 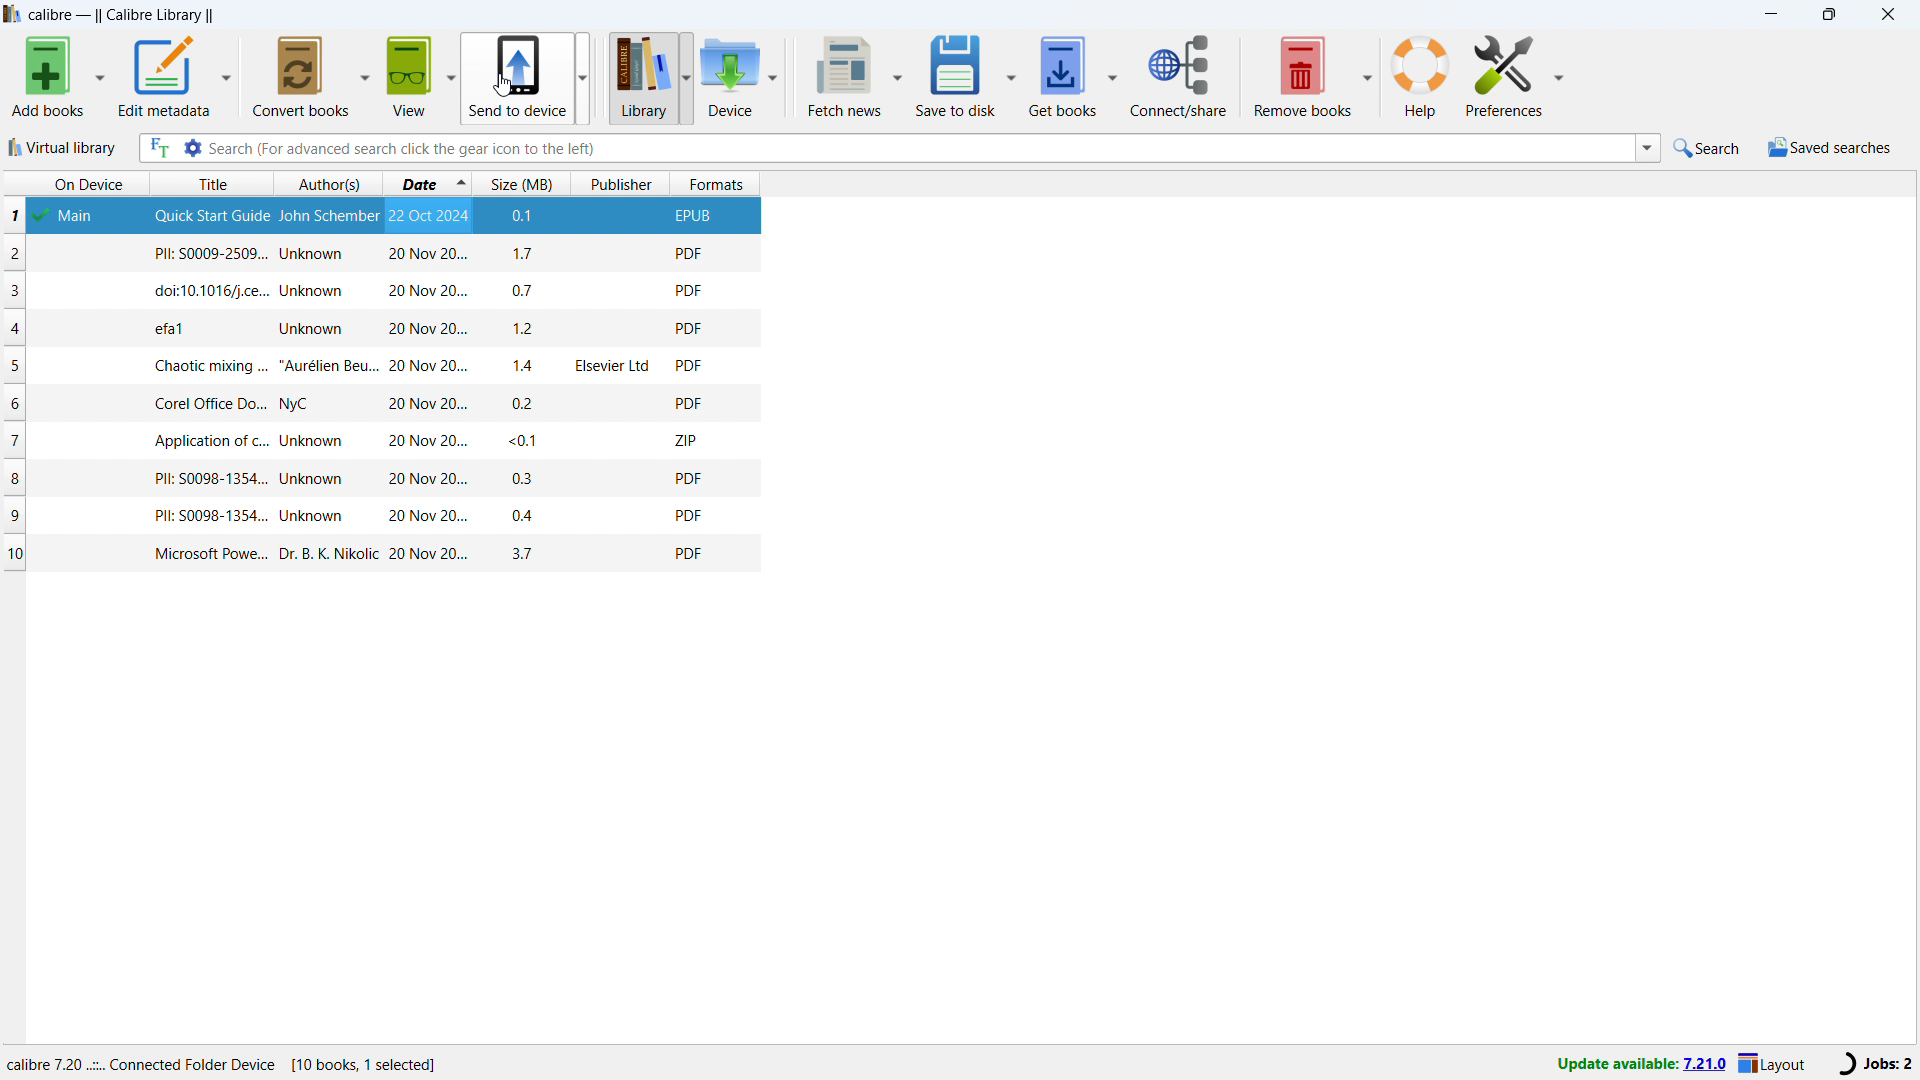 I want to click on edit metadata options, so click(x=228, y=75).